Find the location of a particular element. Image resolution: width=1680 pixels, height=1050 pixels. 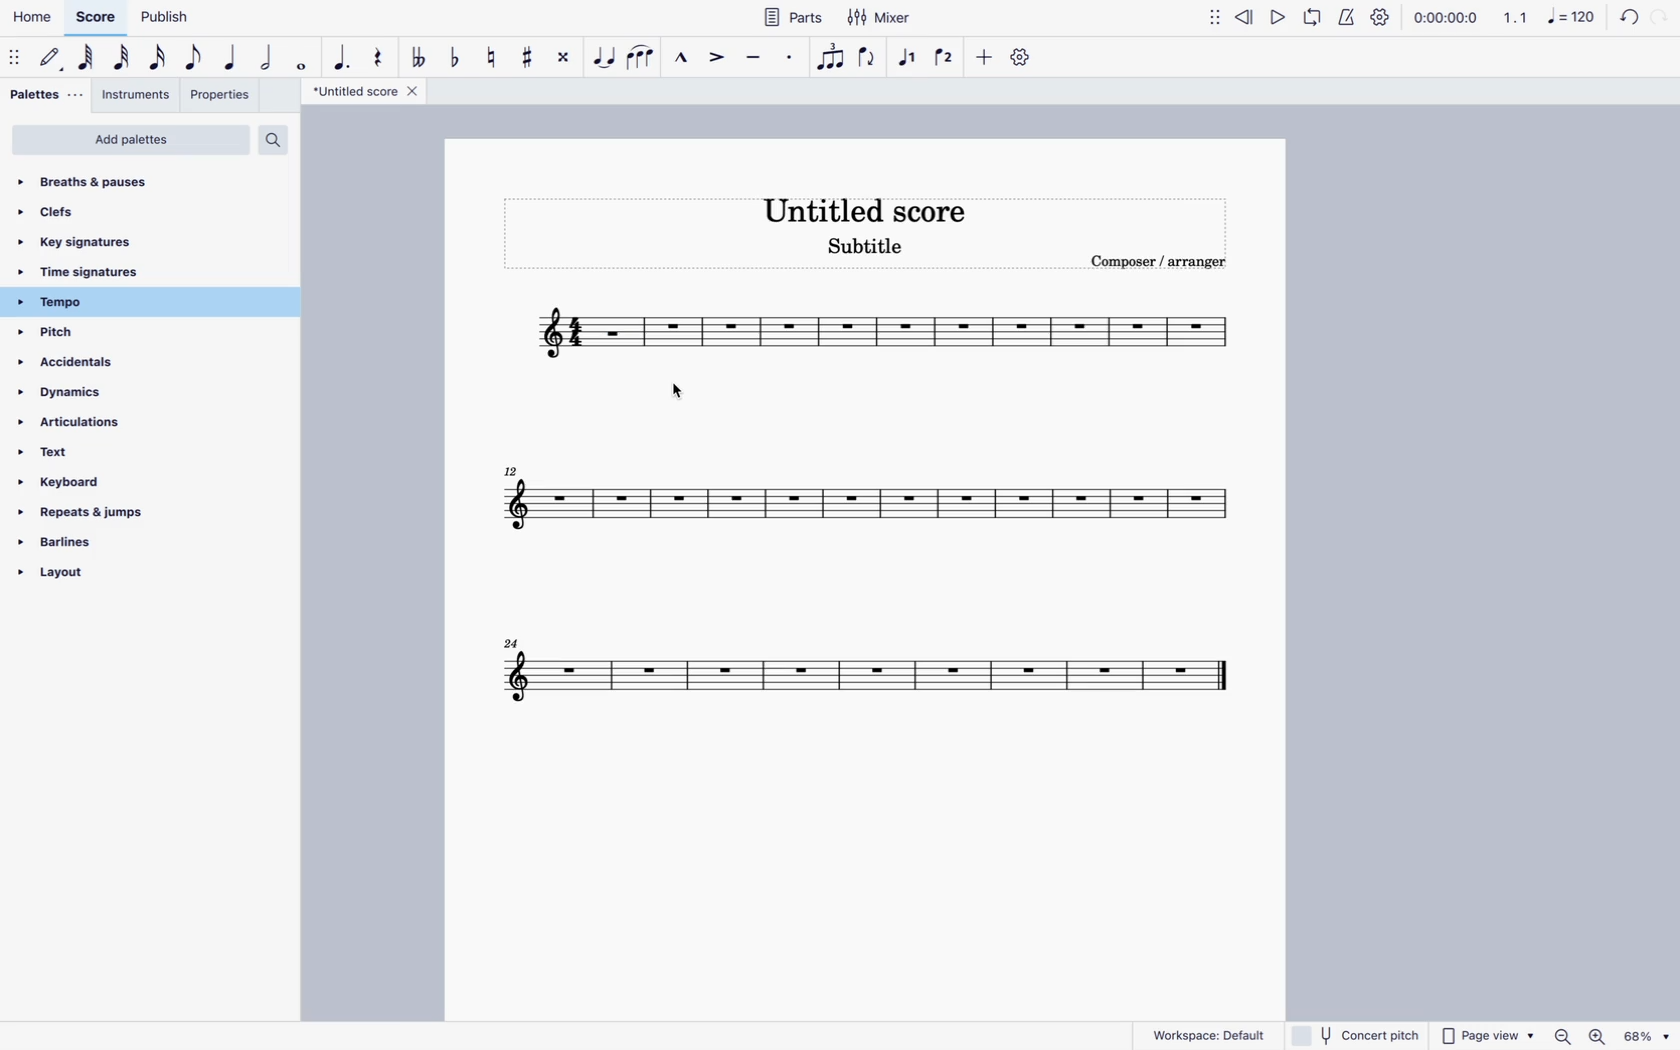

toggle natural is located at coordinates (494, 56).